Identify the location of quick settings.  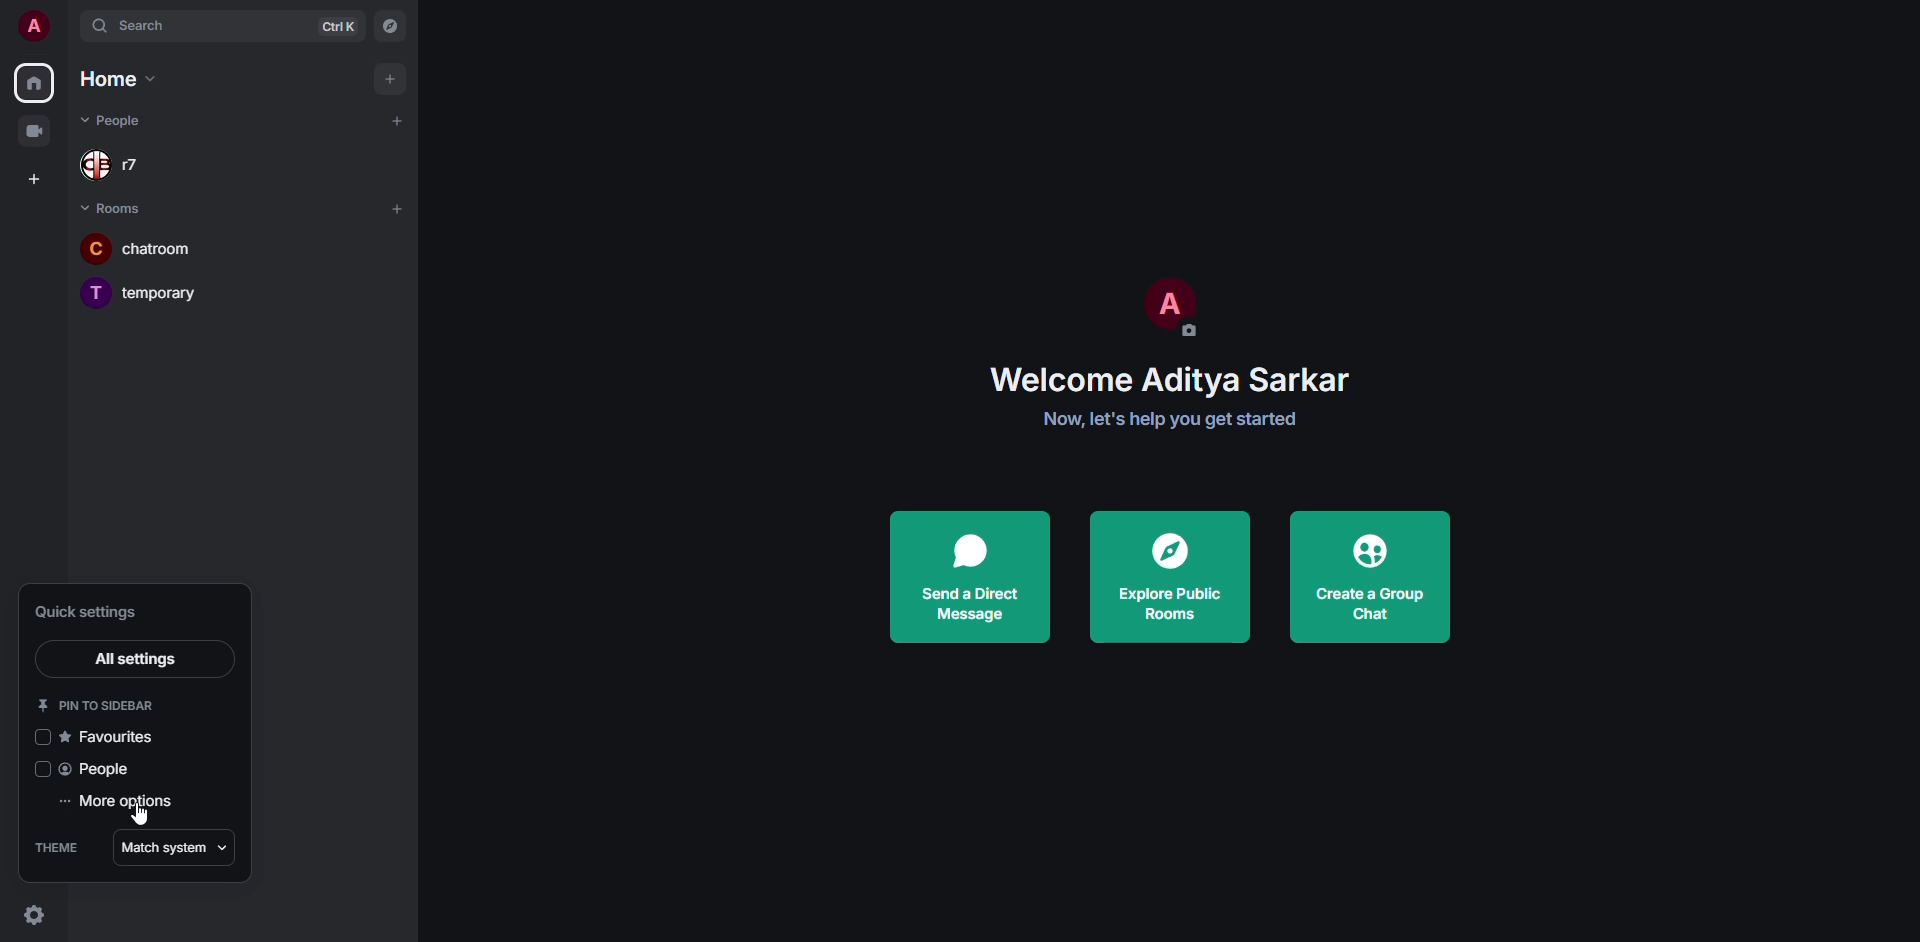
(87, 612).